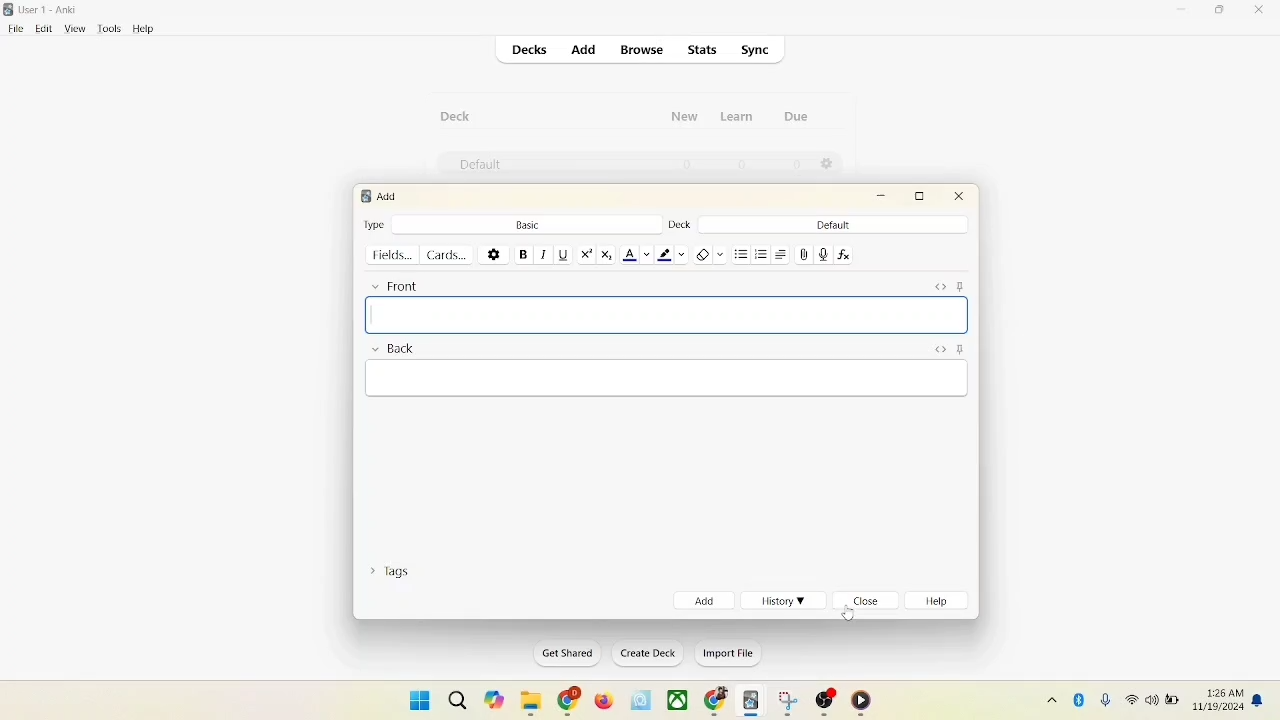  I want to click on , so click(743, 168).